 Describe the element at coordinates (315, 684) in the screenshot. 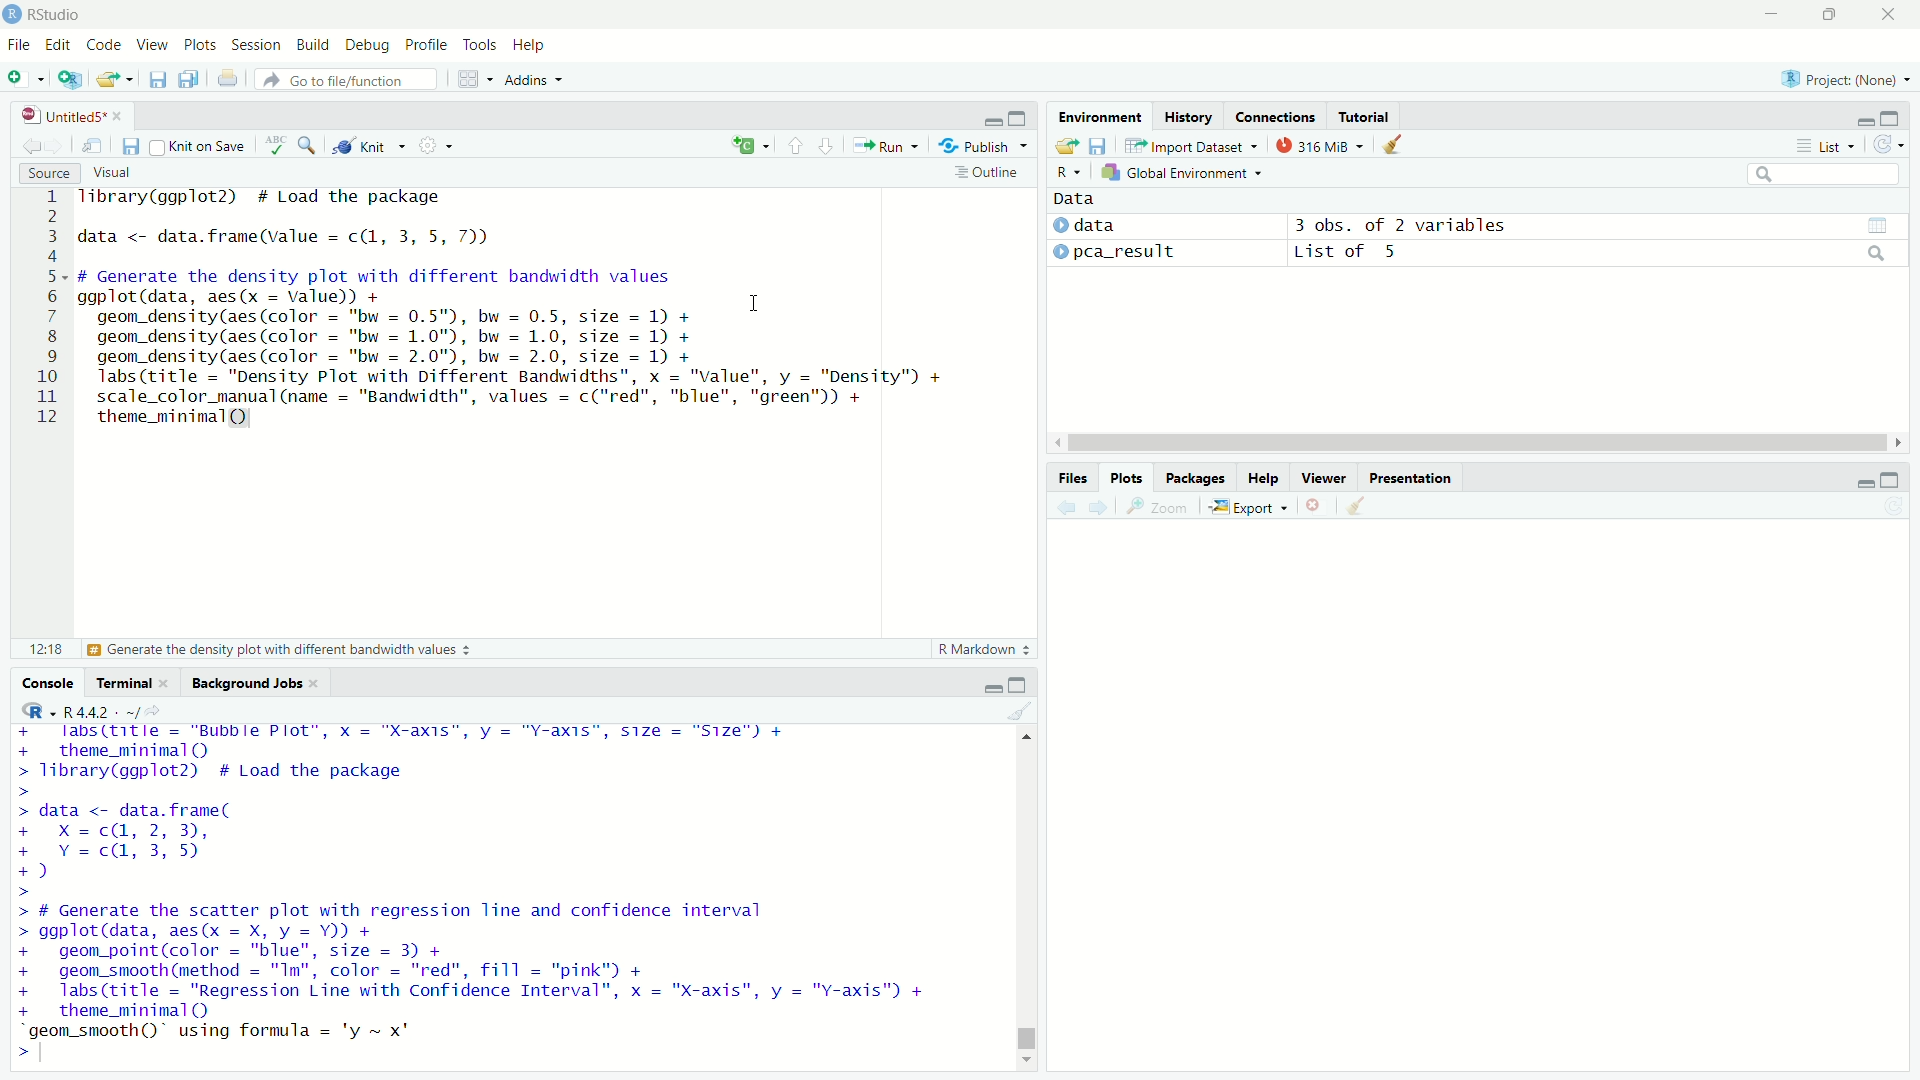

I see `close` at that location.